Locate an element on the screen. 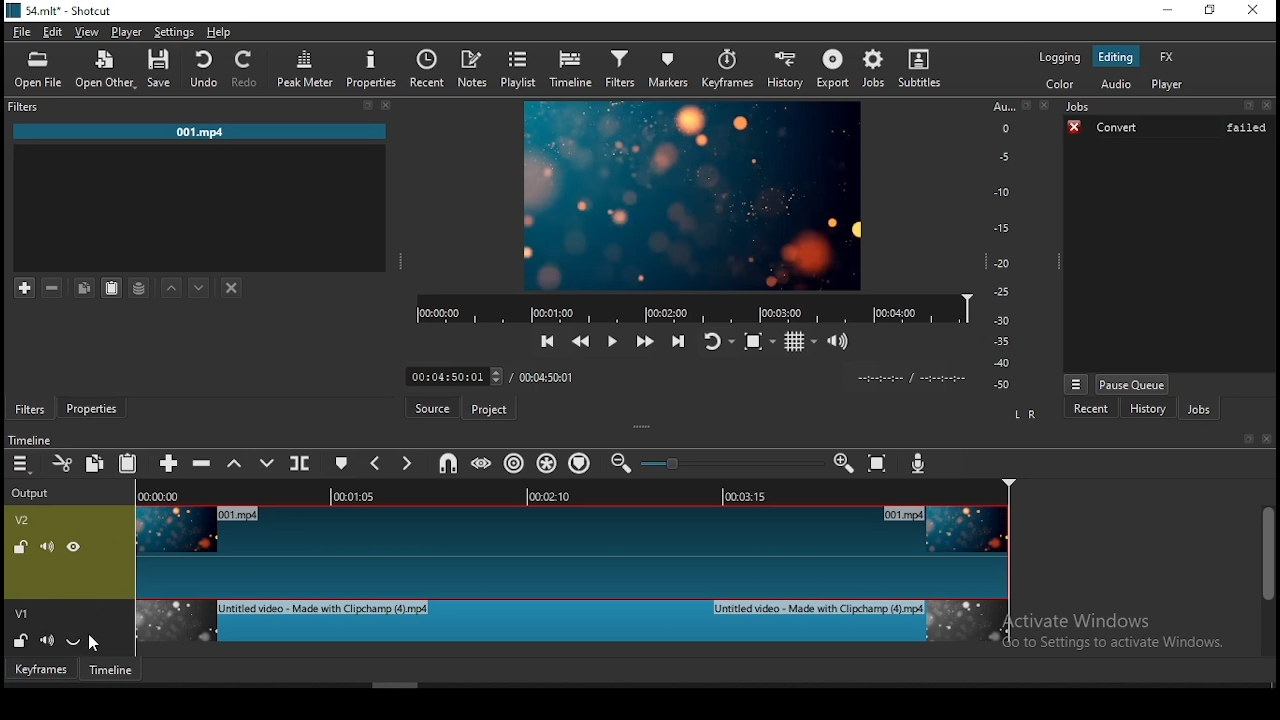  ripple delete is located at coordinates (203, 464).